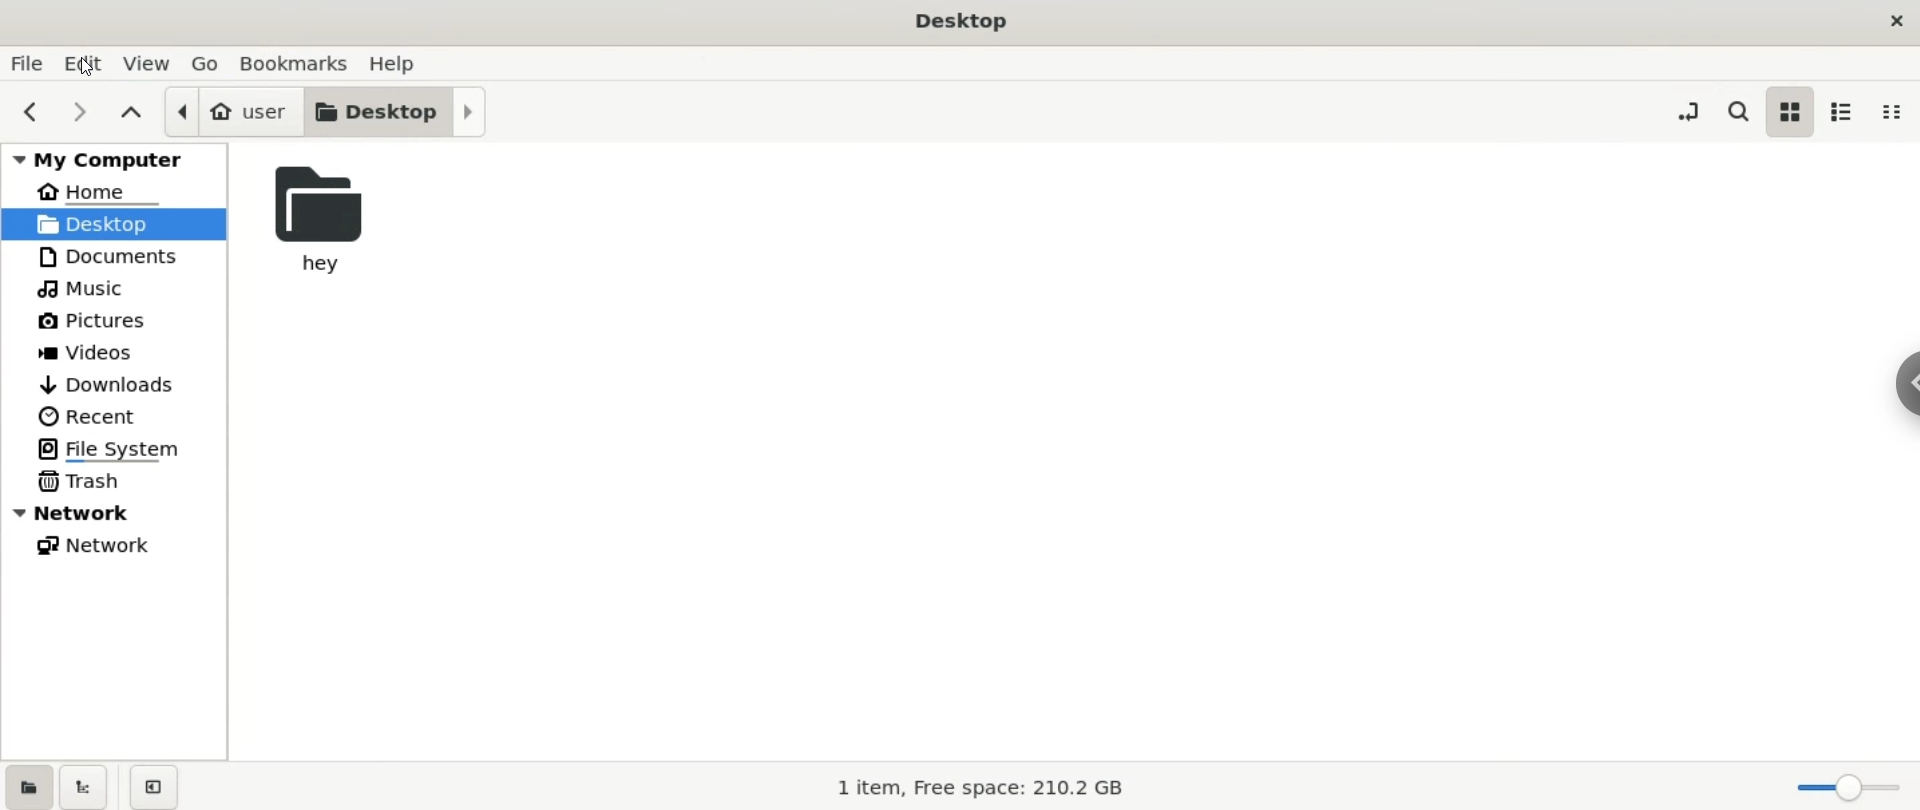  What do you see at coordinates (150, 63) in the screenshot?
I see `view` at bounding box center [150, 63].